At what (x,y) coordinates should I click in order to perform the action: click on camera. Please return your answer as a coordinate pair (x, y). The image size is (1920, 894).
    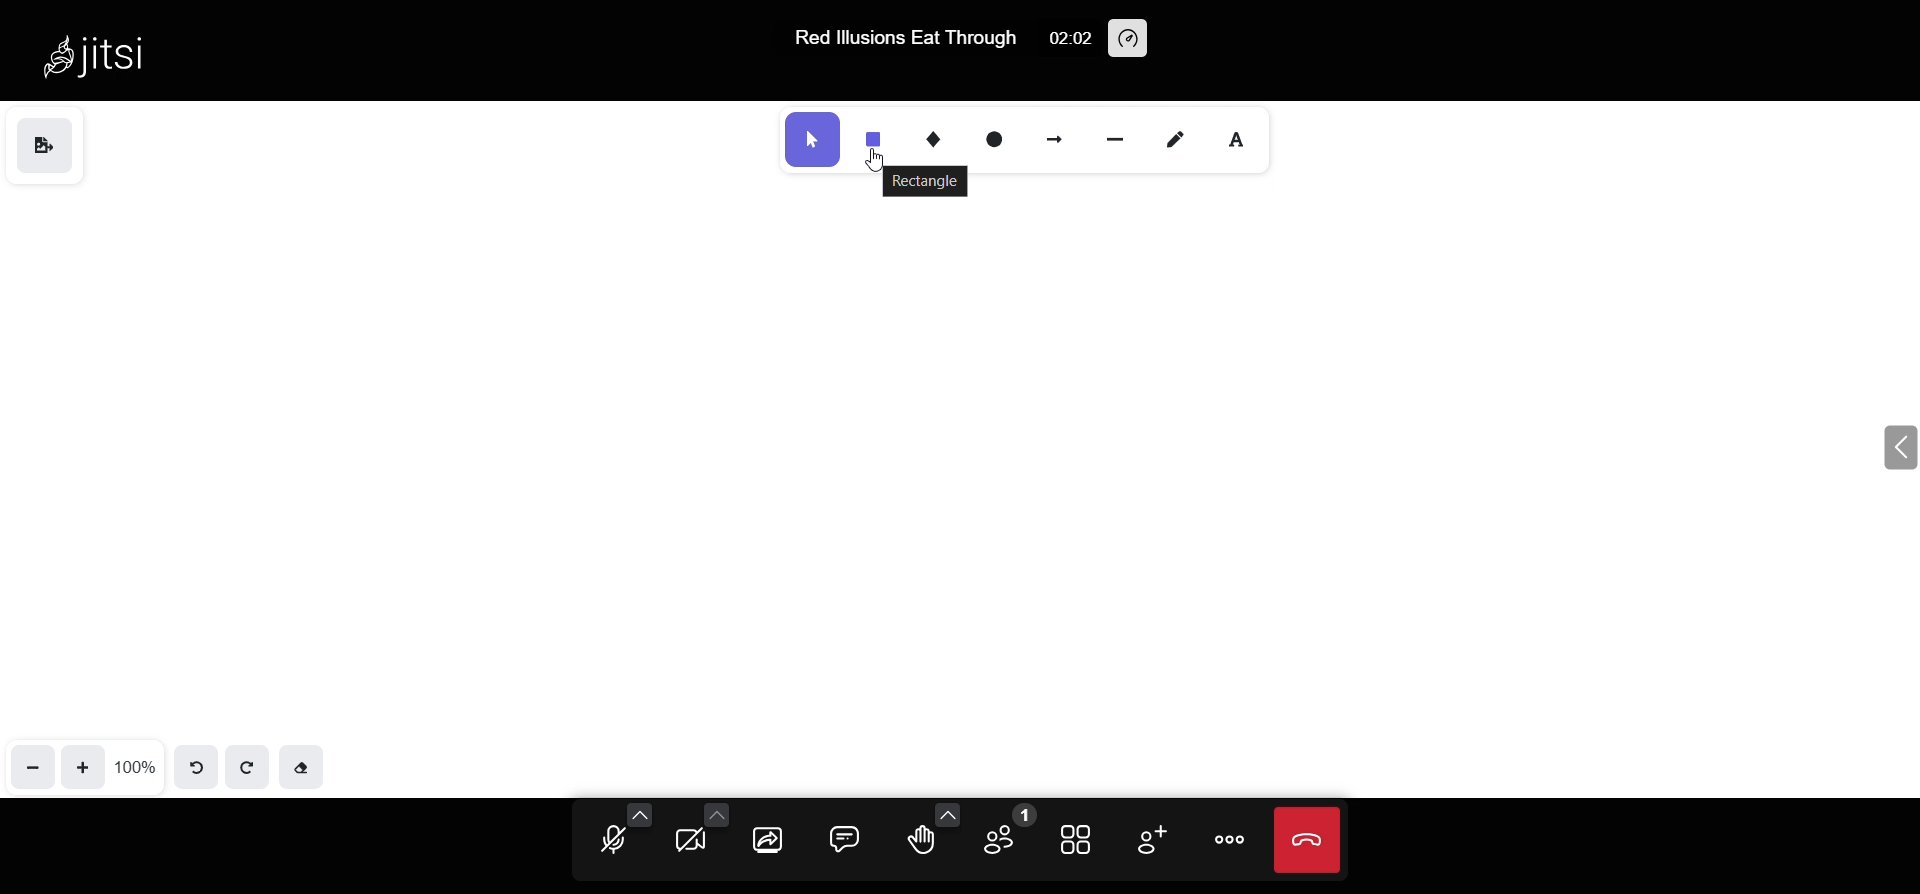
    Looking at the image, I should click on (692, 844).